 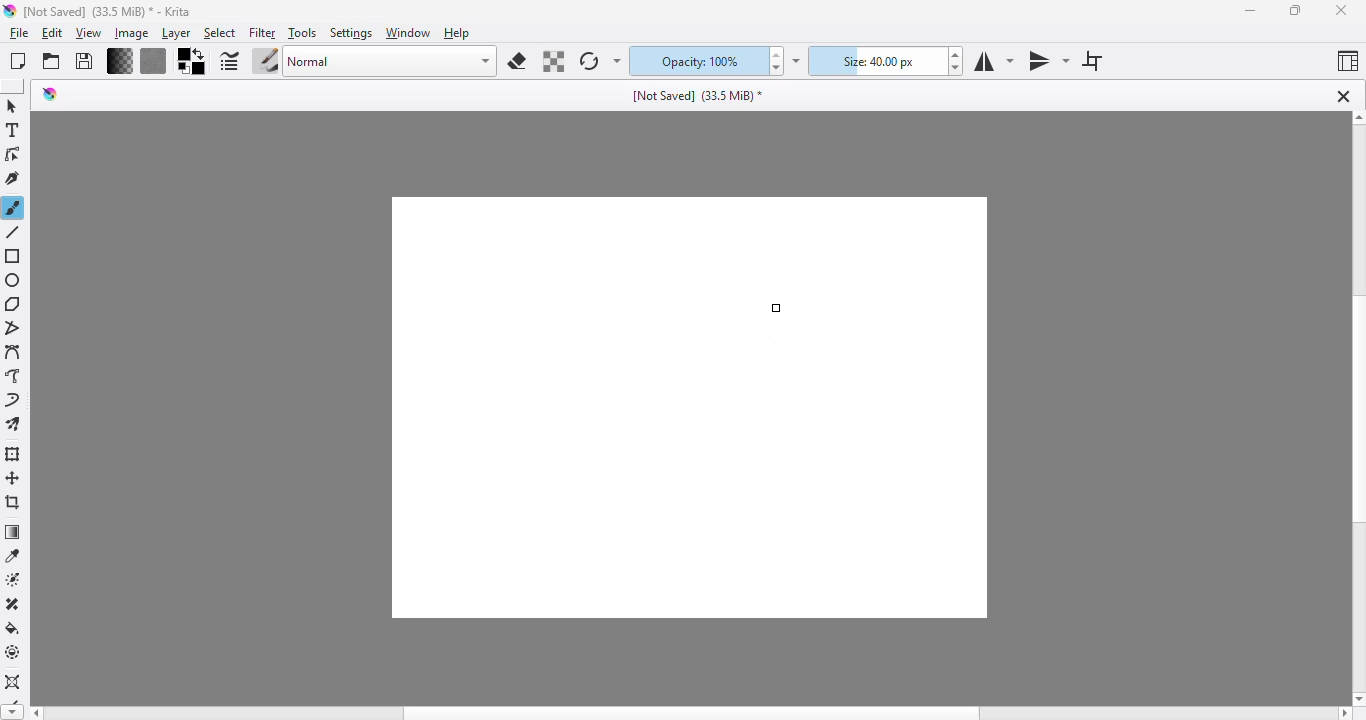 What do you see at coordinates (1357, 119) in the screenshot?
I see `Scroll Up` at bounding box center [1357, 119].